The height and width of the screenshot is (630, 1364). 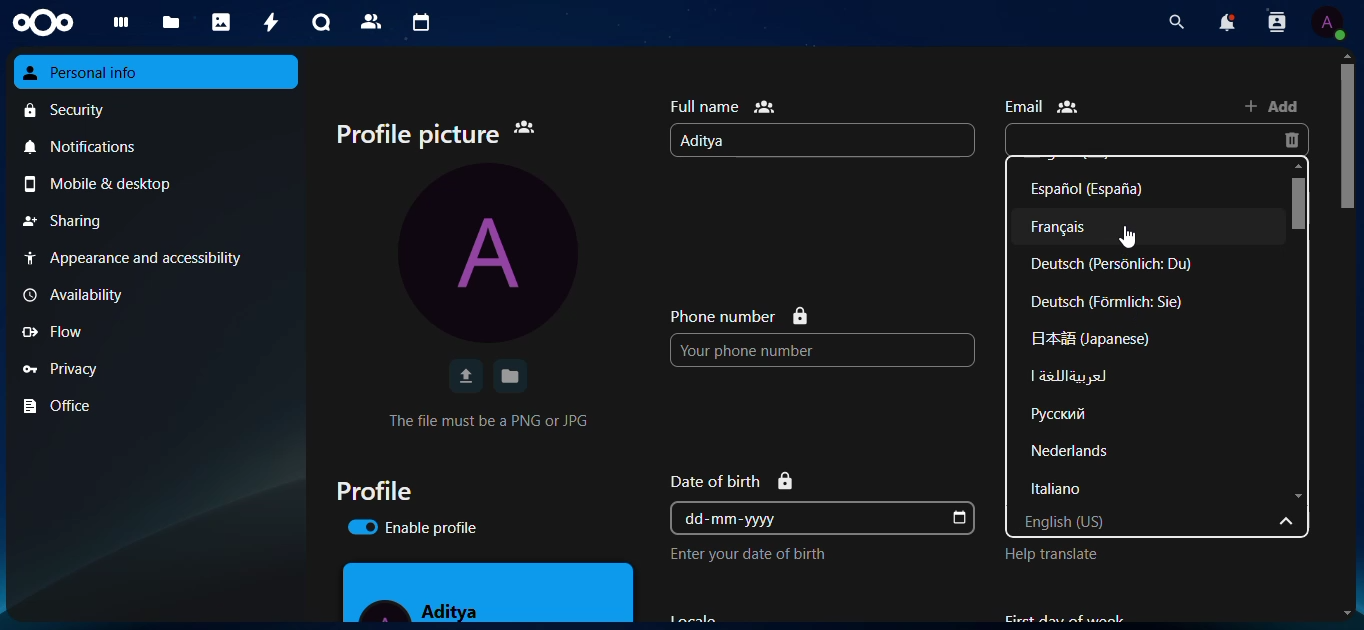 What do you see at coordinates (425, 529) in the screenshot?
I see `enable profile` at bounding box center [425, 529].